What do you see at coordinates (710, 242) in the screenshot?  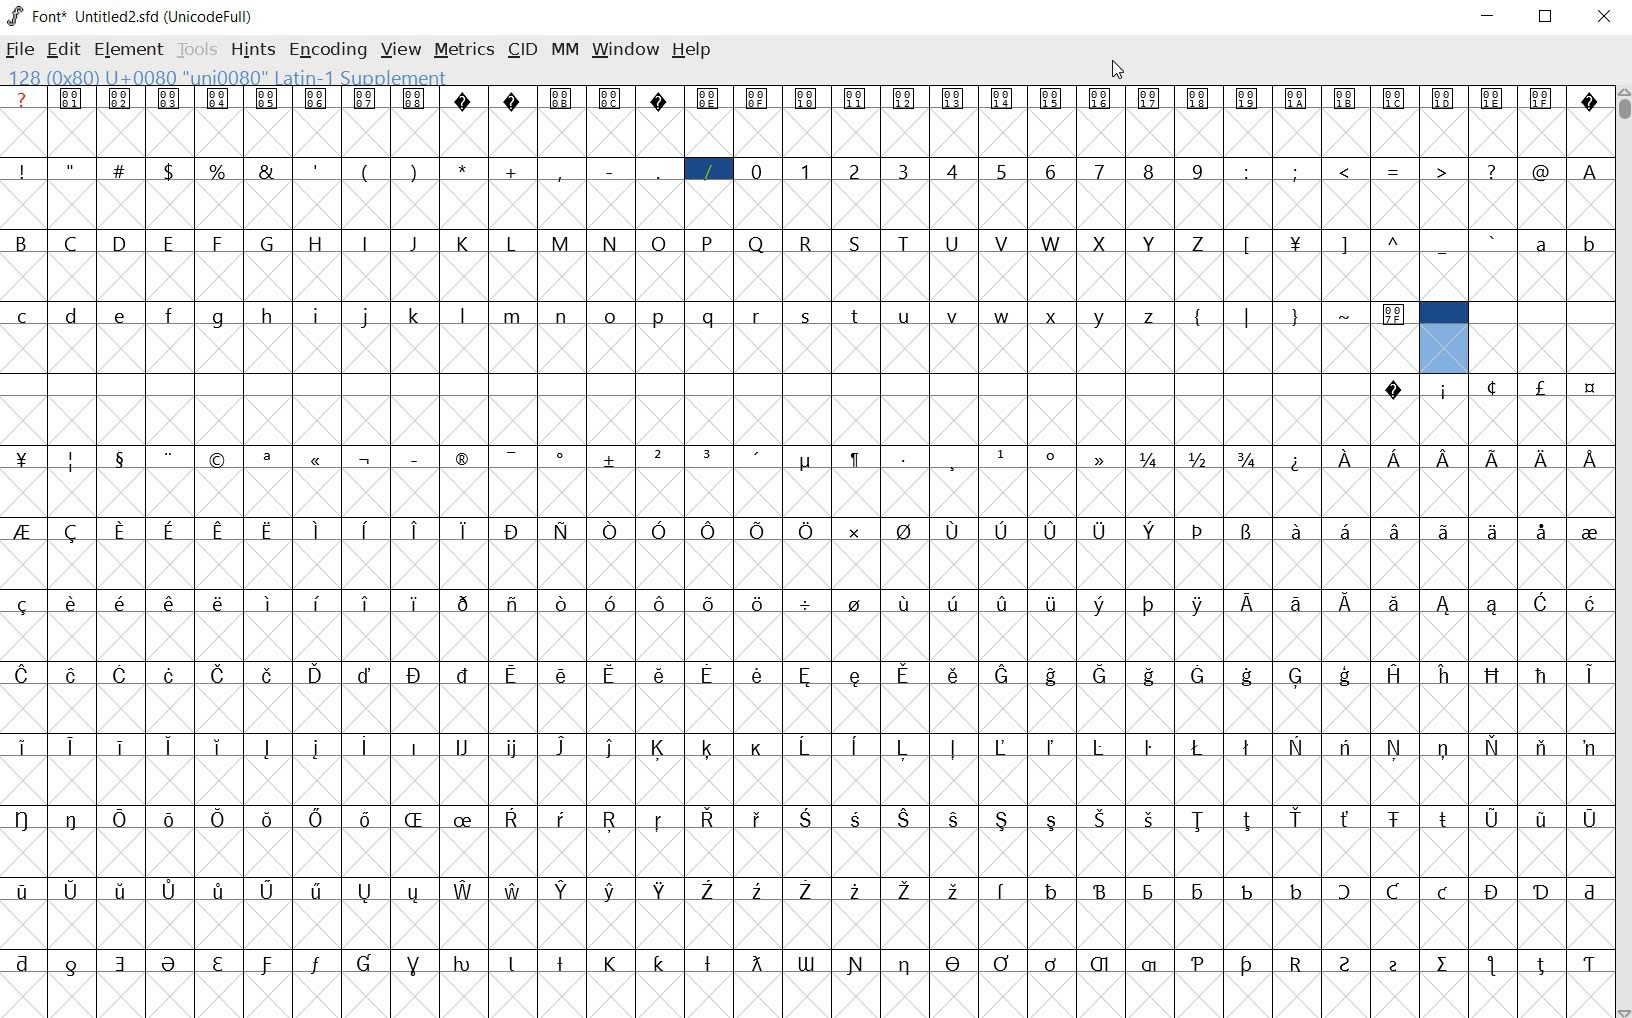 I see `P` at bounding box center [710, 242].